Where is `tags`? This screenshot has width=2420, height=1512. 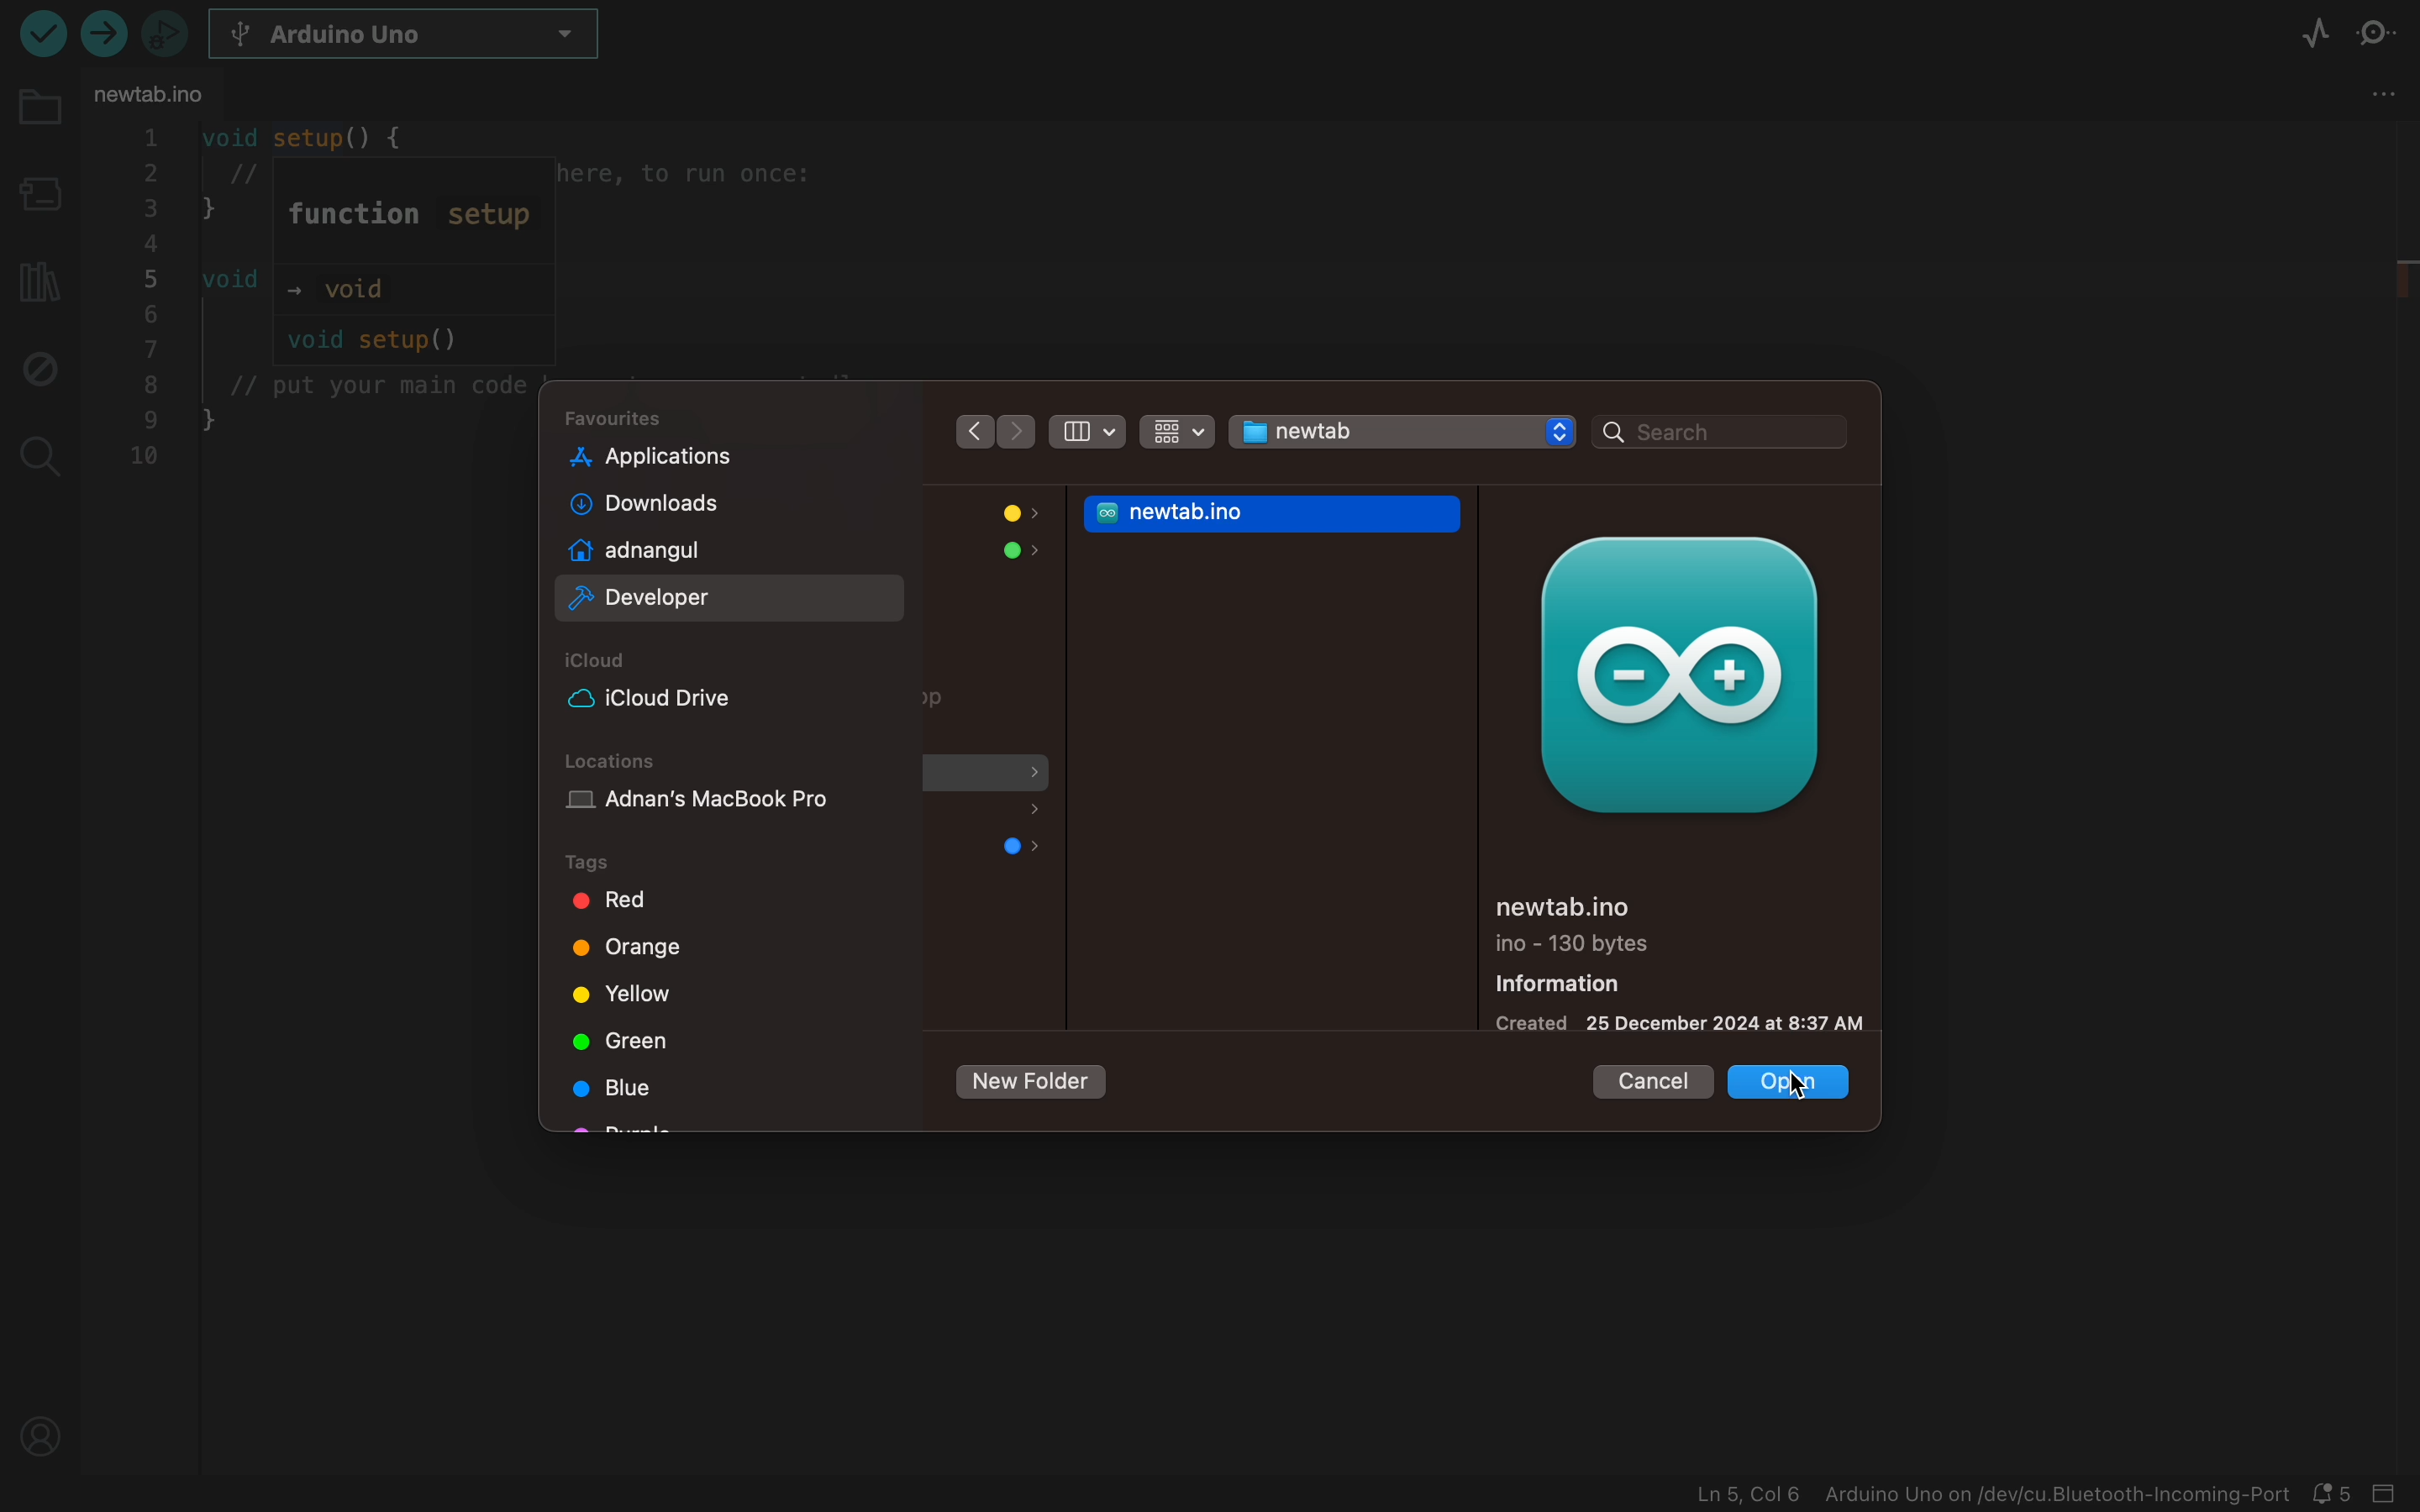 tags is located at coordinates (633, 1083).